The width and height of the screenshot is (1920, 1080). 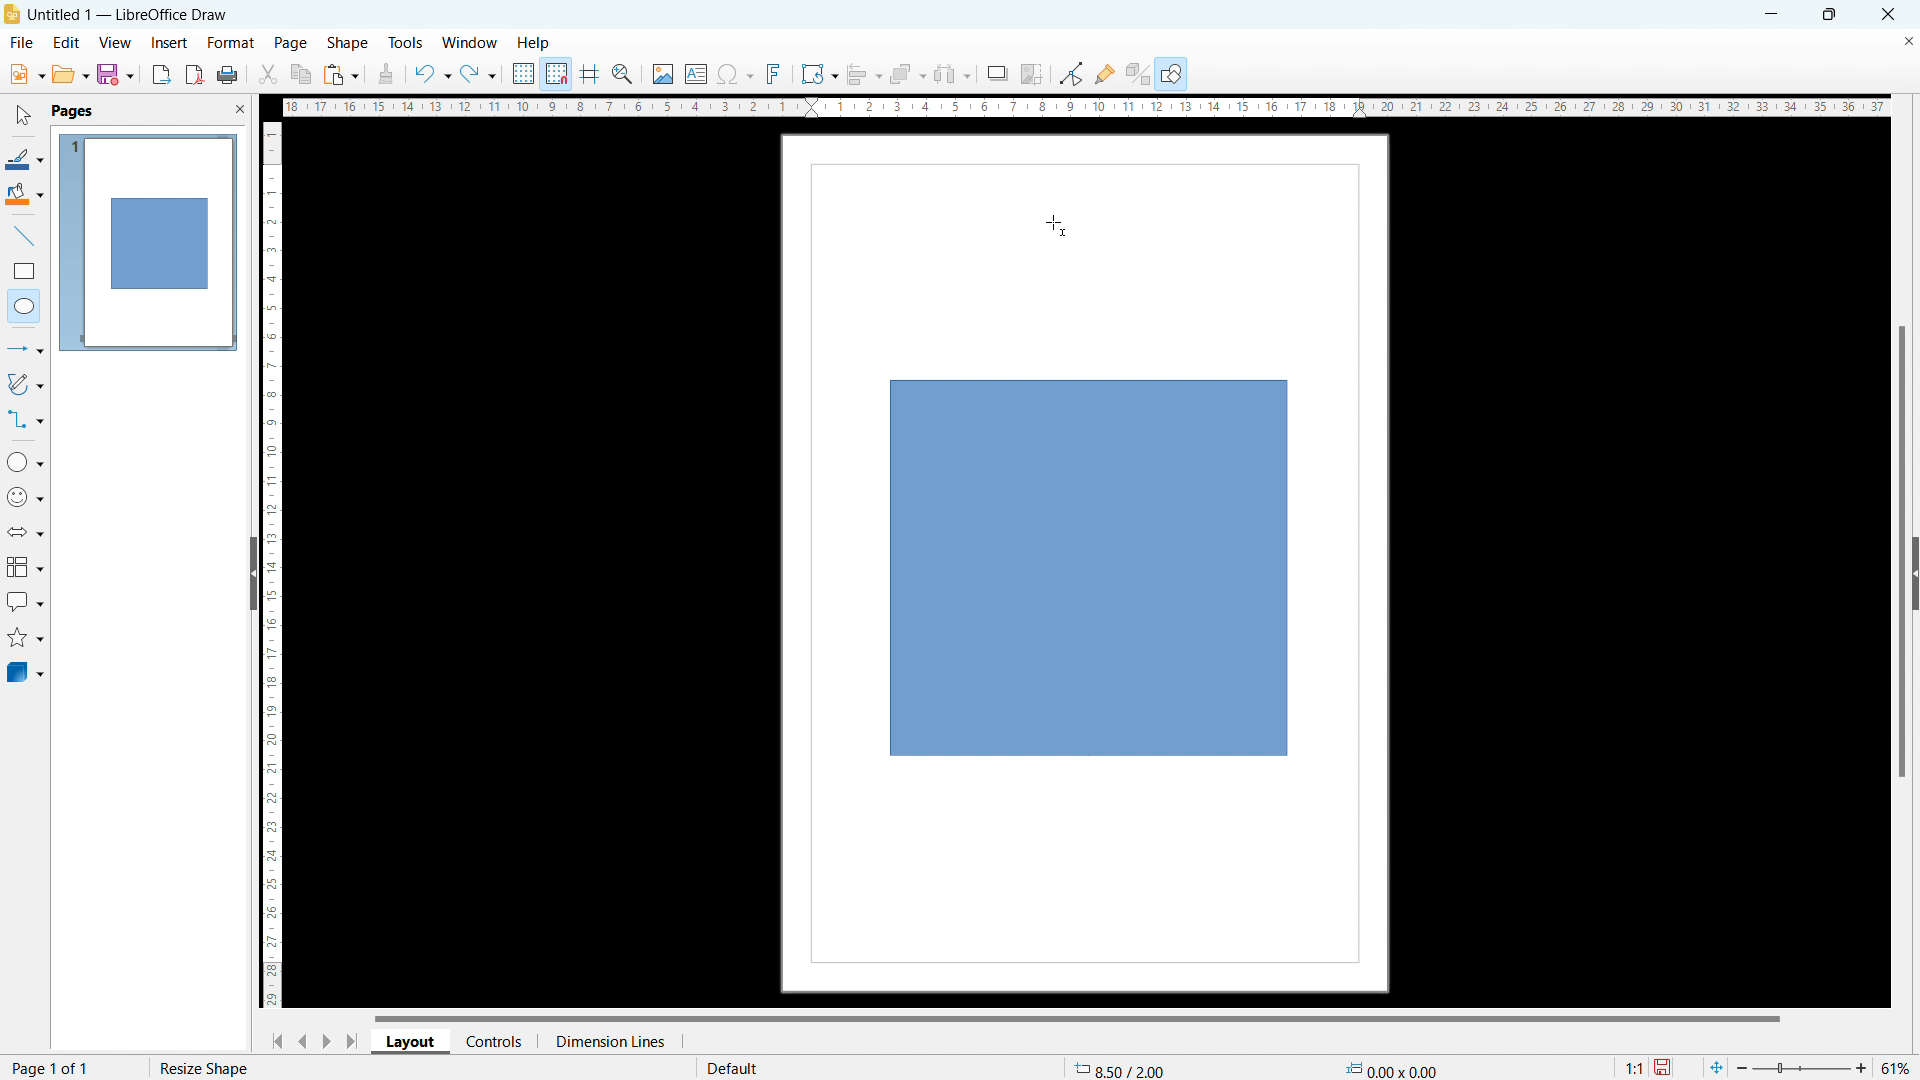 What do you see at coordinates (1908, 40) in the screenshot?
I see `close document` at bounding box center [1908, 40].